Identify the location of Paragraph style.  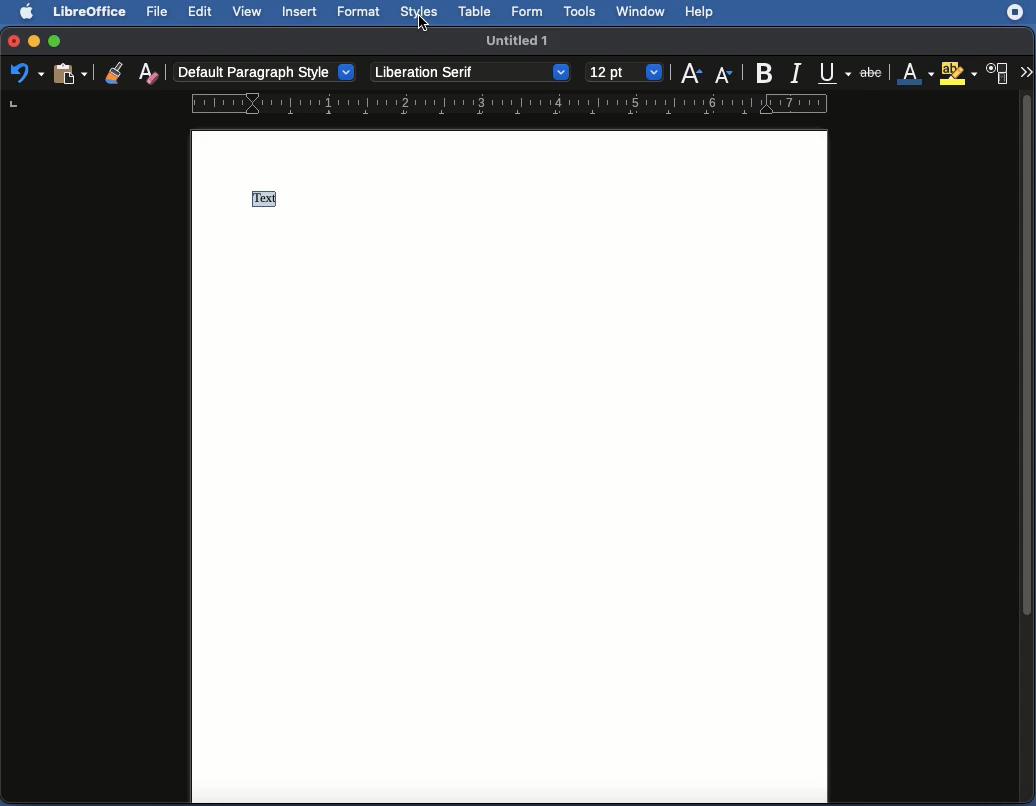
(267, 72).